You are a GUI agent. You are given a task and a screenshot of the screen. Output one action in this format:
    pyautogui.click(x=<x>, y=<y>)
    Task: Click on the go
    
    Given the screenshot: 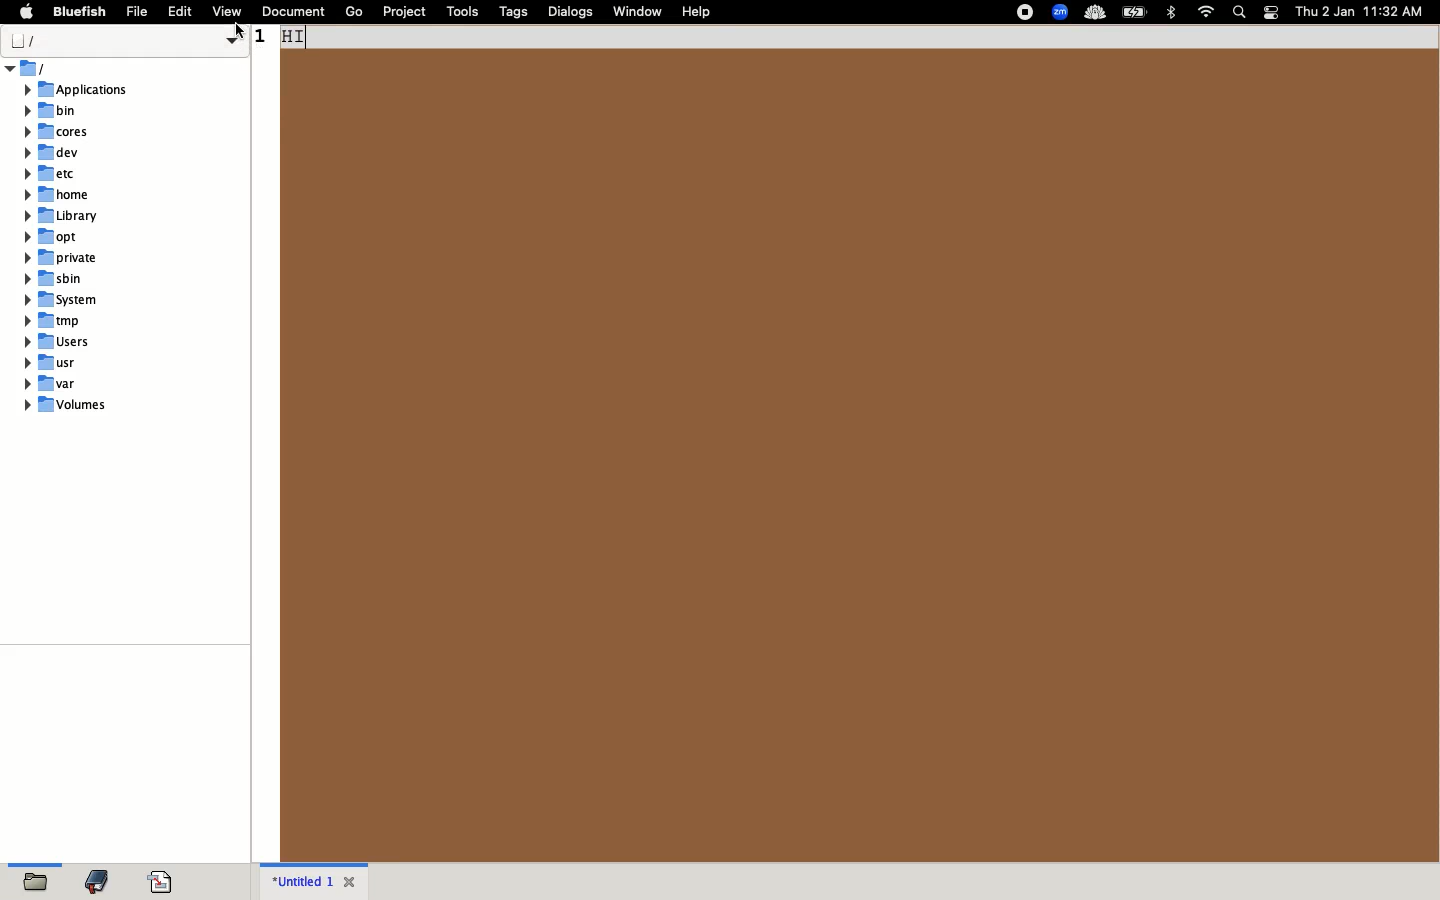 What is the action you would take?
    pyautogui.click(x=354, y=12)
    